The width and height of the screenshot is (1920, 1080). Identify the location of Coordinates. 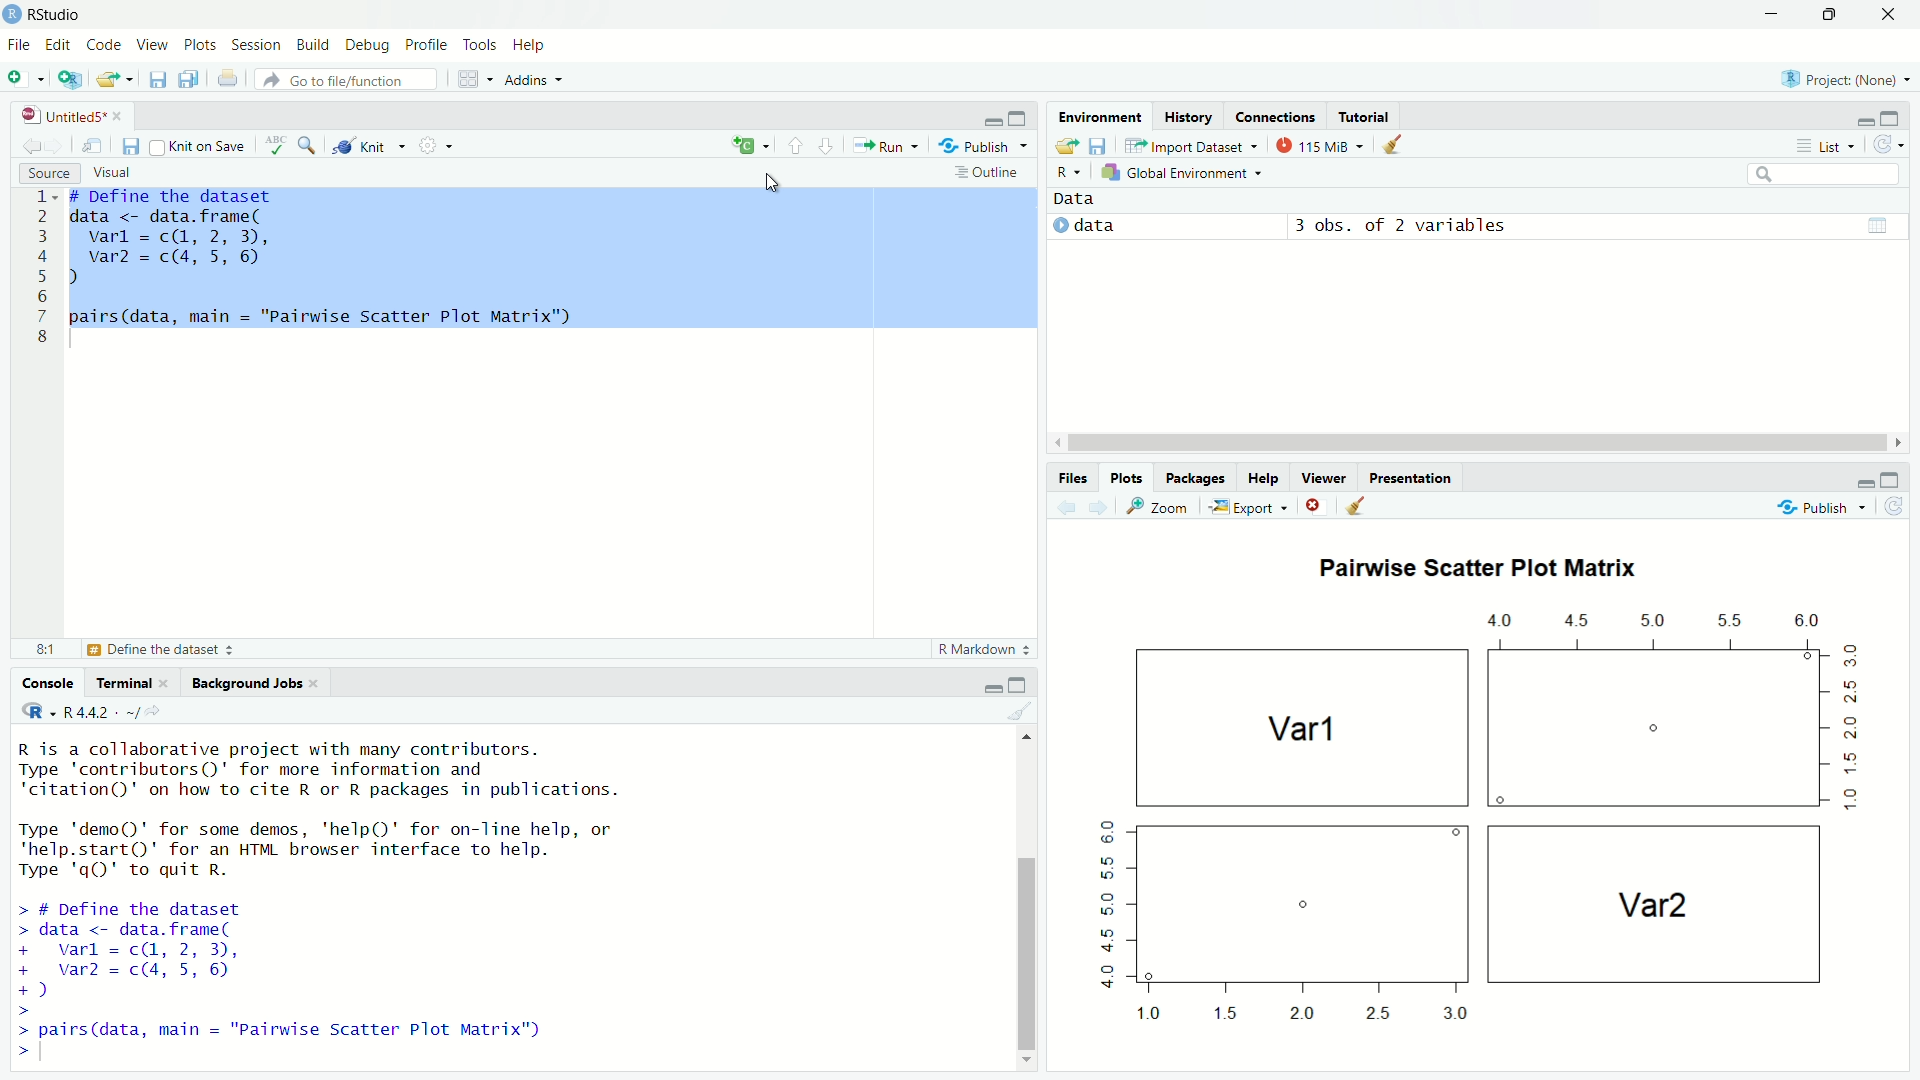
(1276, 116).